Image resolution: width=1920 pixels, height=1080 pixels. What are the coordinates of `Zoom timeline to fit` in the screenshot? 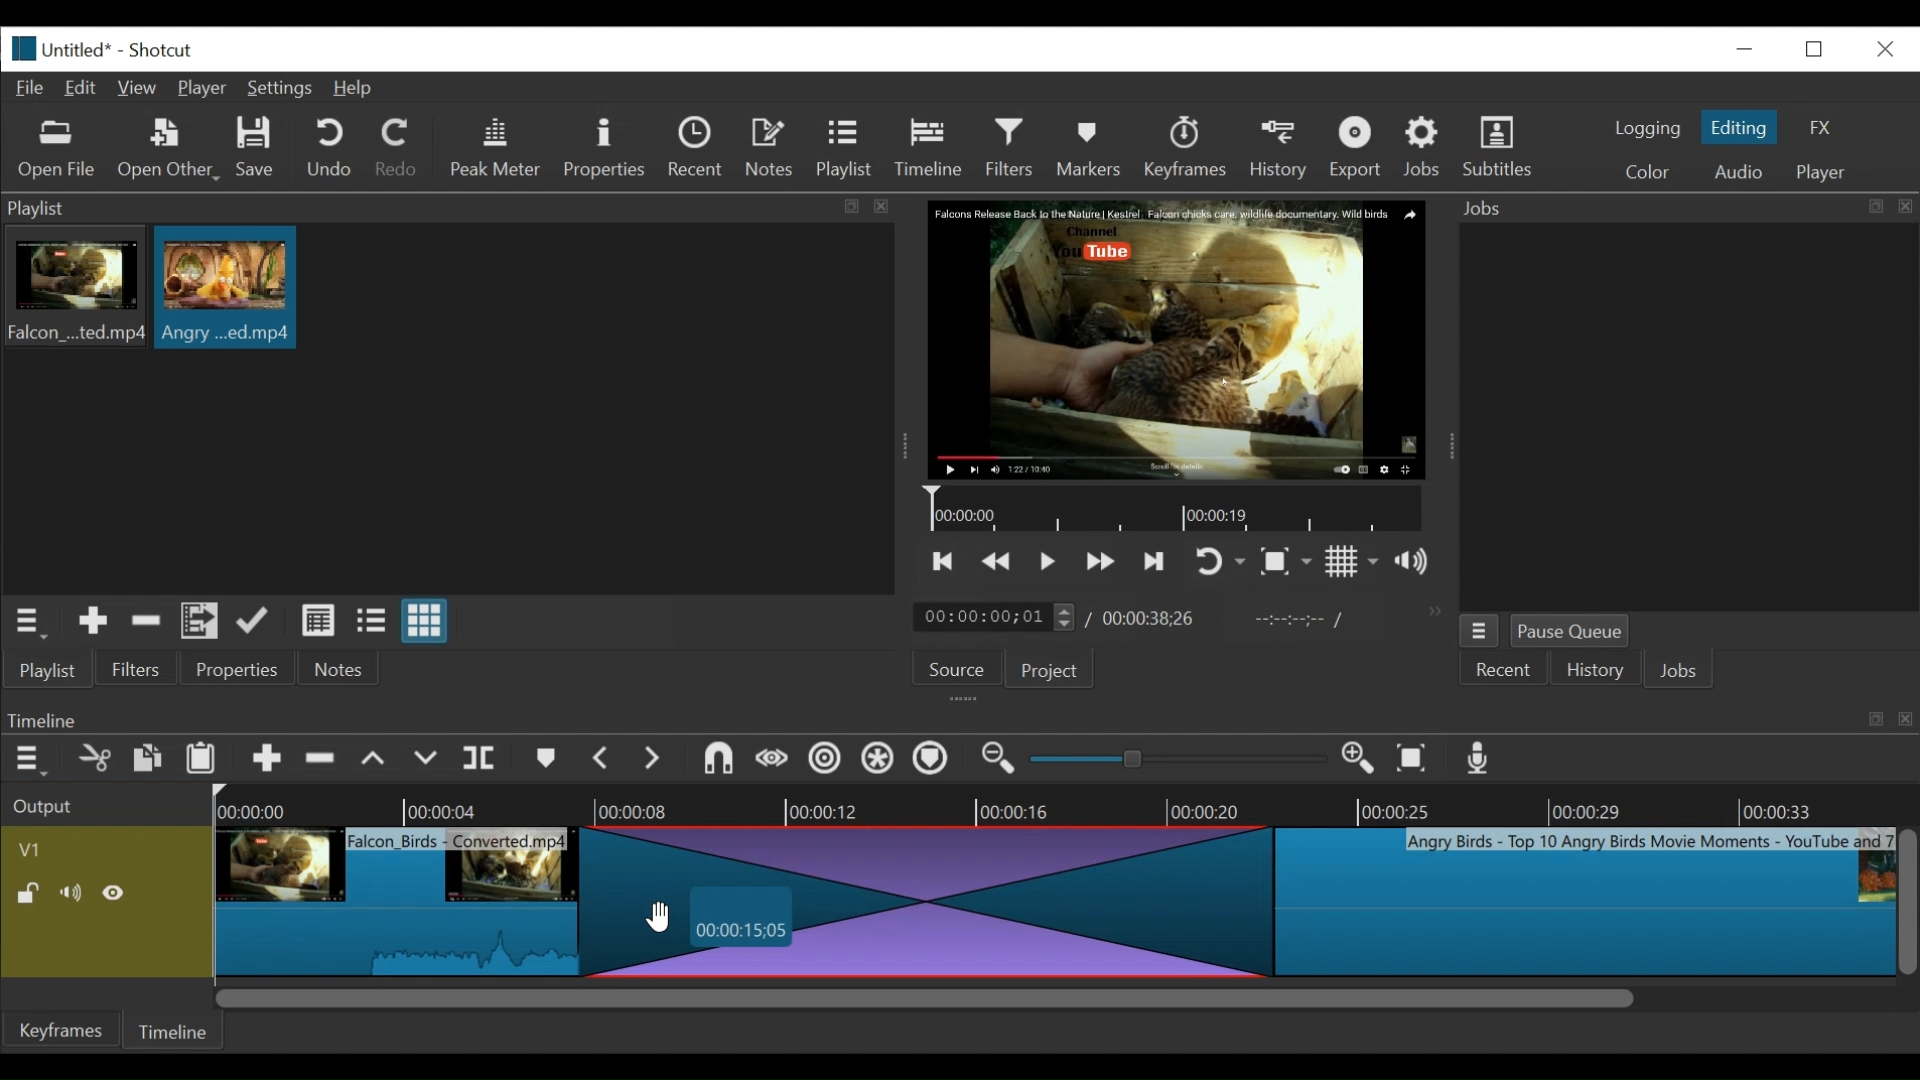 It's located at (1417, 760).